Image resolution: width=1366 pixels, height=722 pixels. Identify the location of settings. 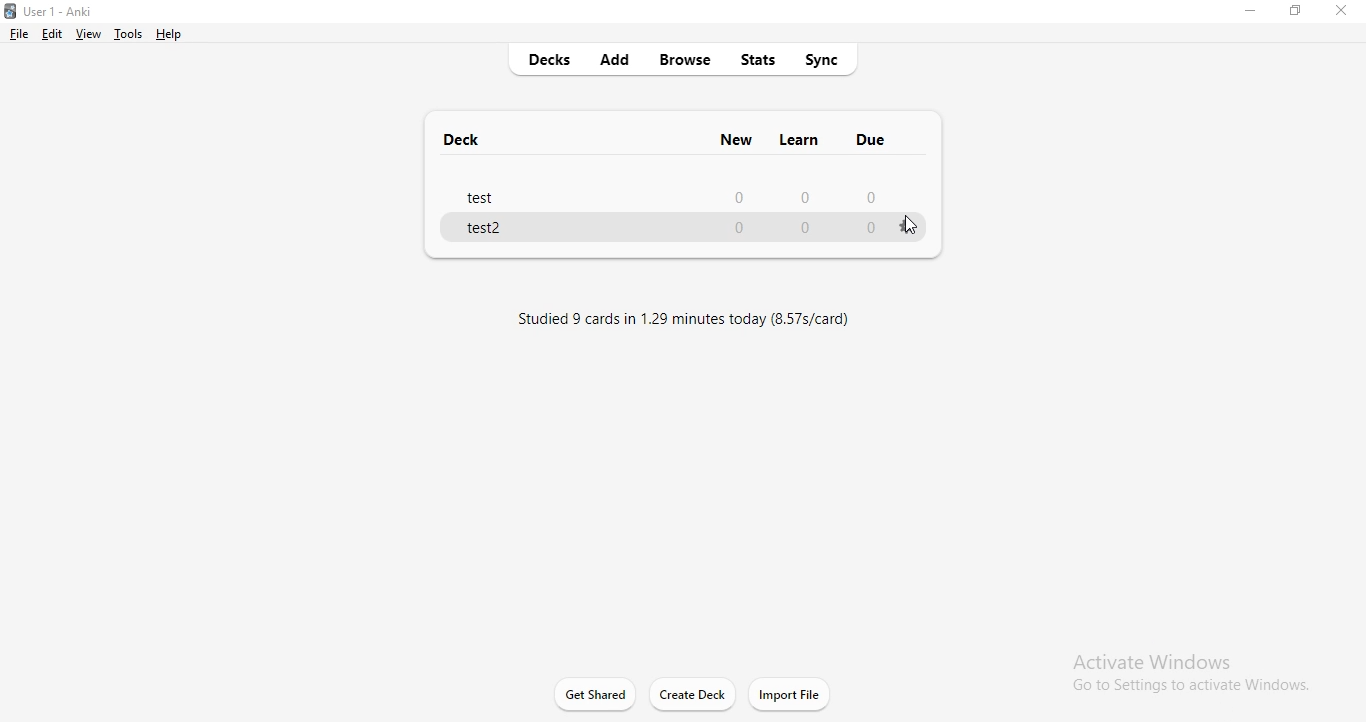
(910, 228).